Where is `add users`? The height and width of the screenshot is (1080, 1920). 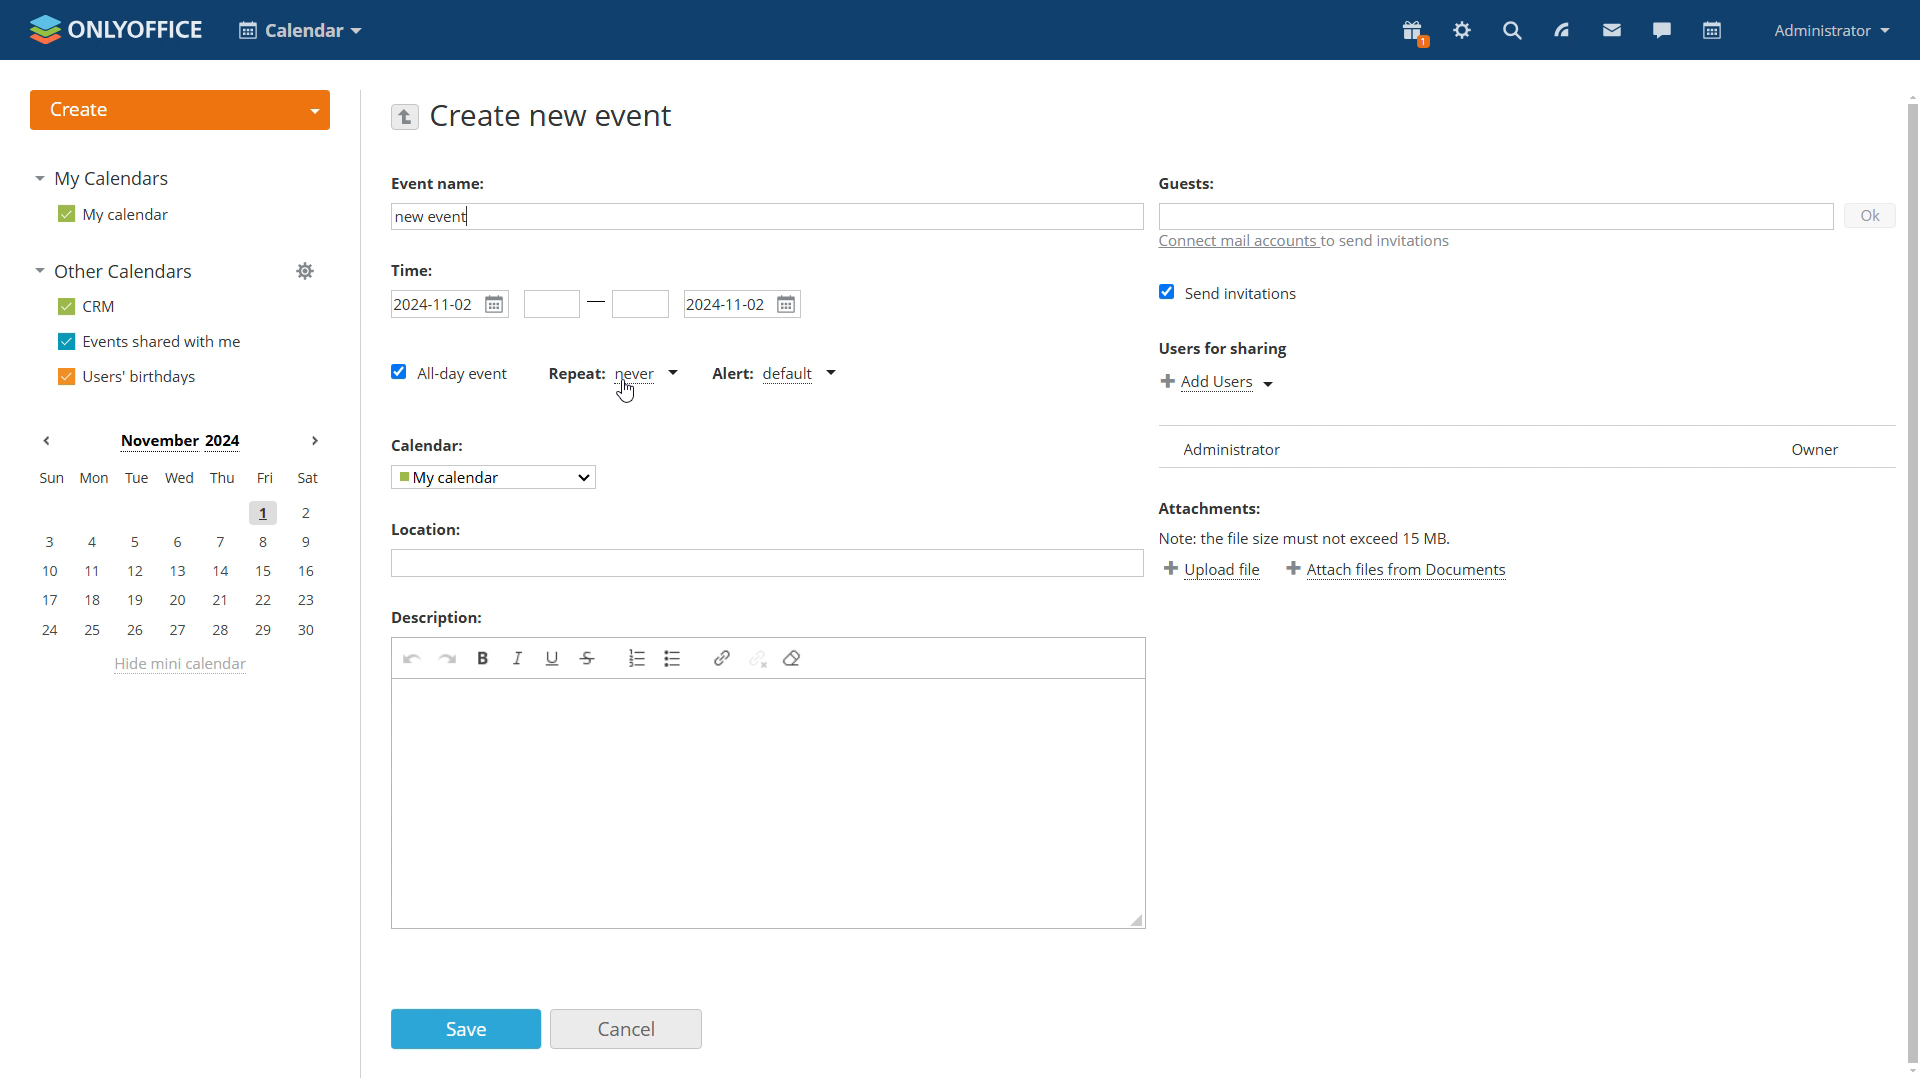
add users is located at coordinates (1216, 380).